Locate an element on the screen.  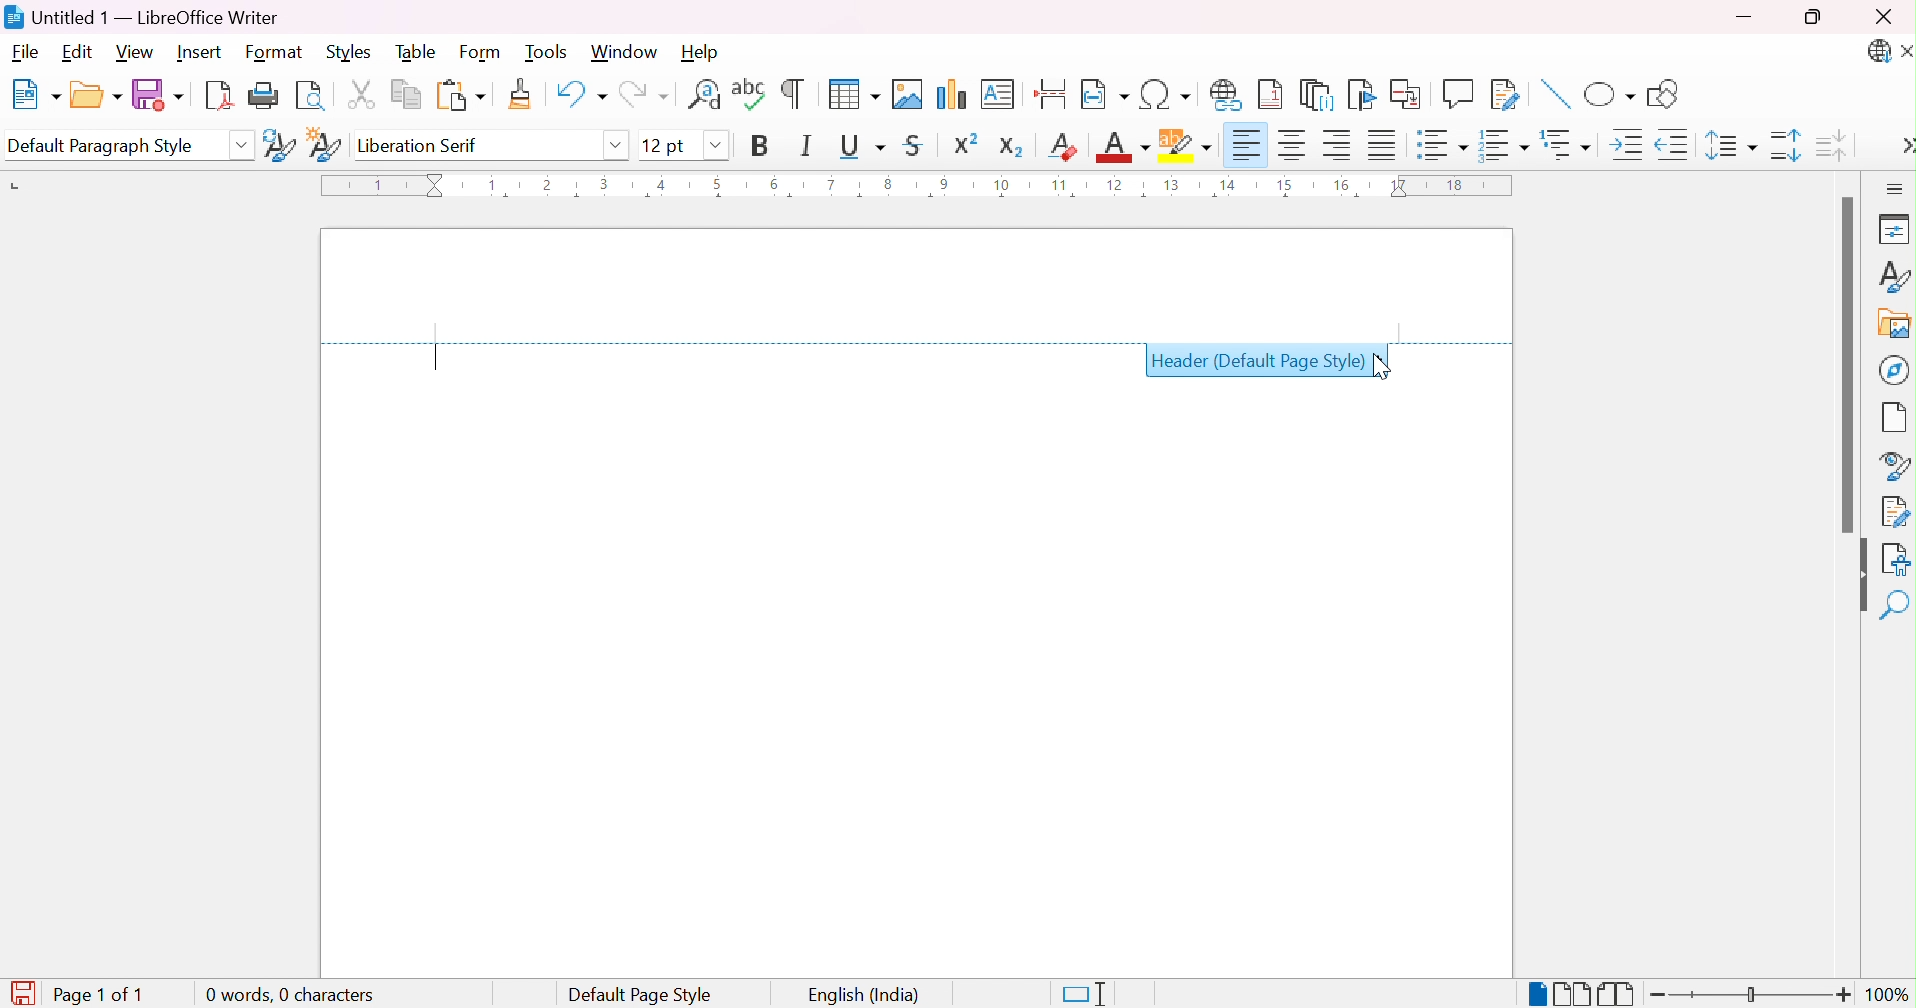
Multiple-page view is located at coordinates (1575, 994).